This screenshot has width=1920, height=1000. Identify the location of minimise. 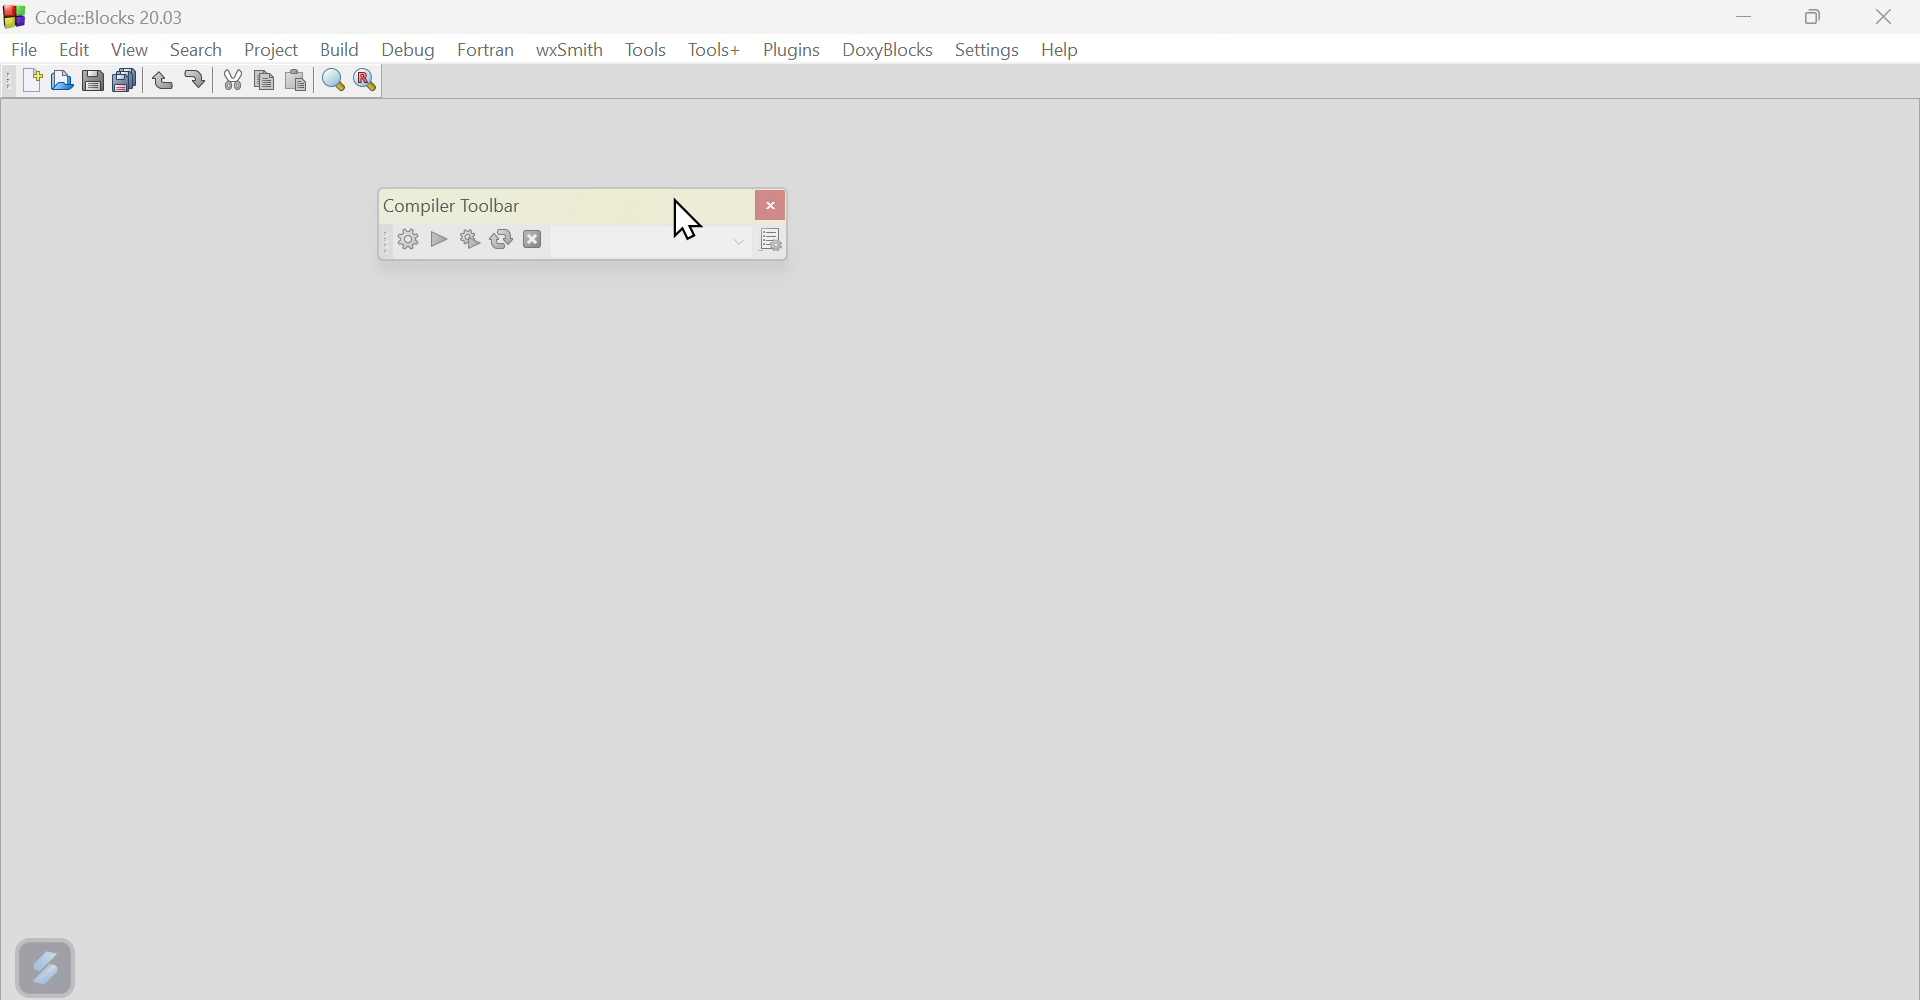
(1747, 20).